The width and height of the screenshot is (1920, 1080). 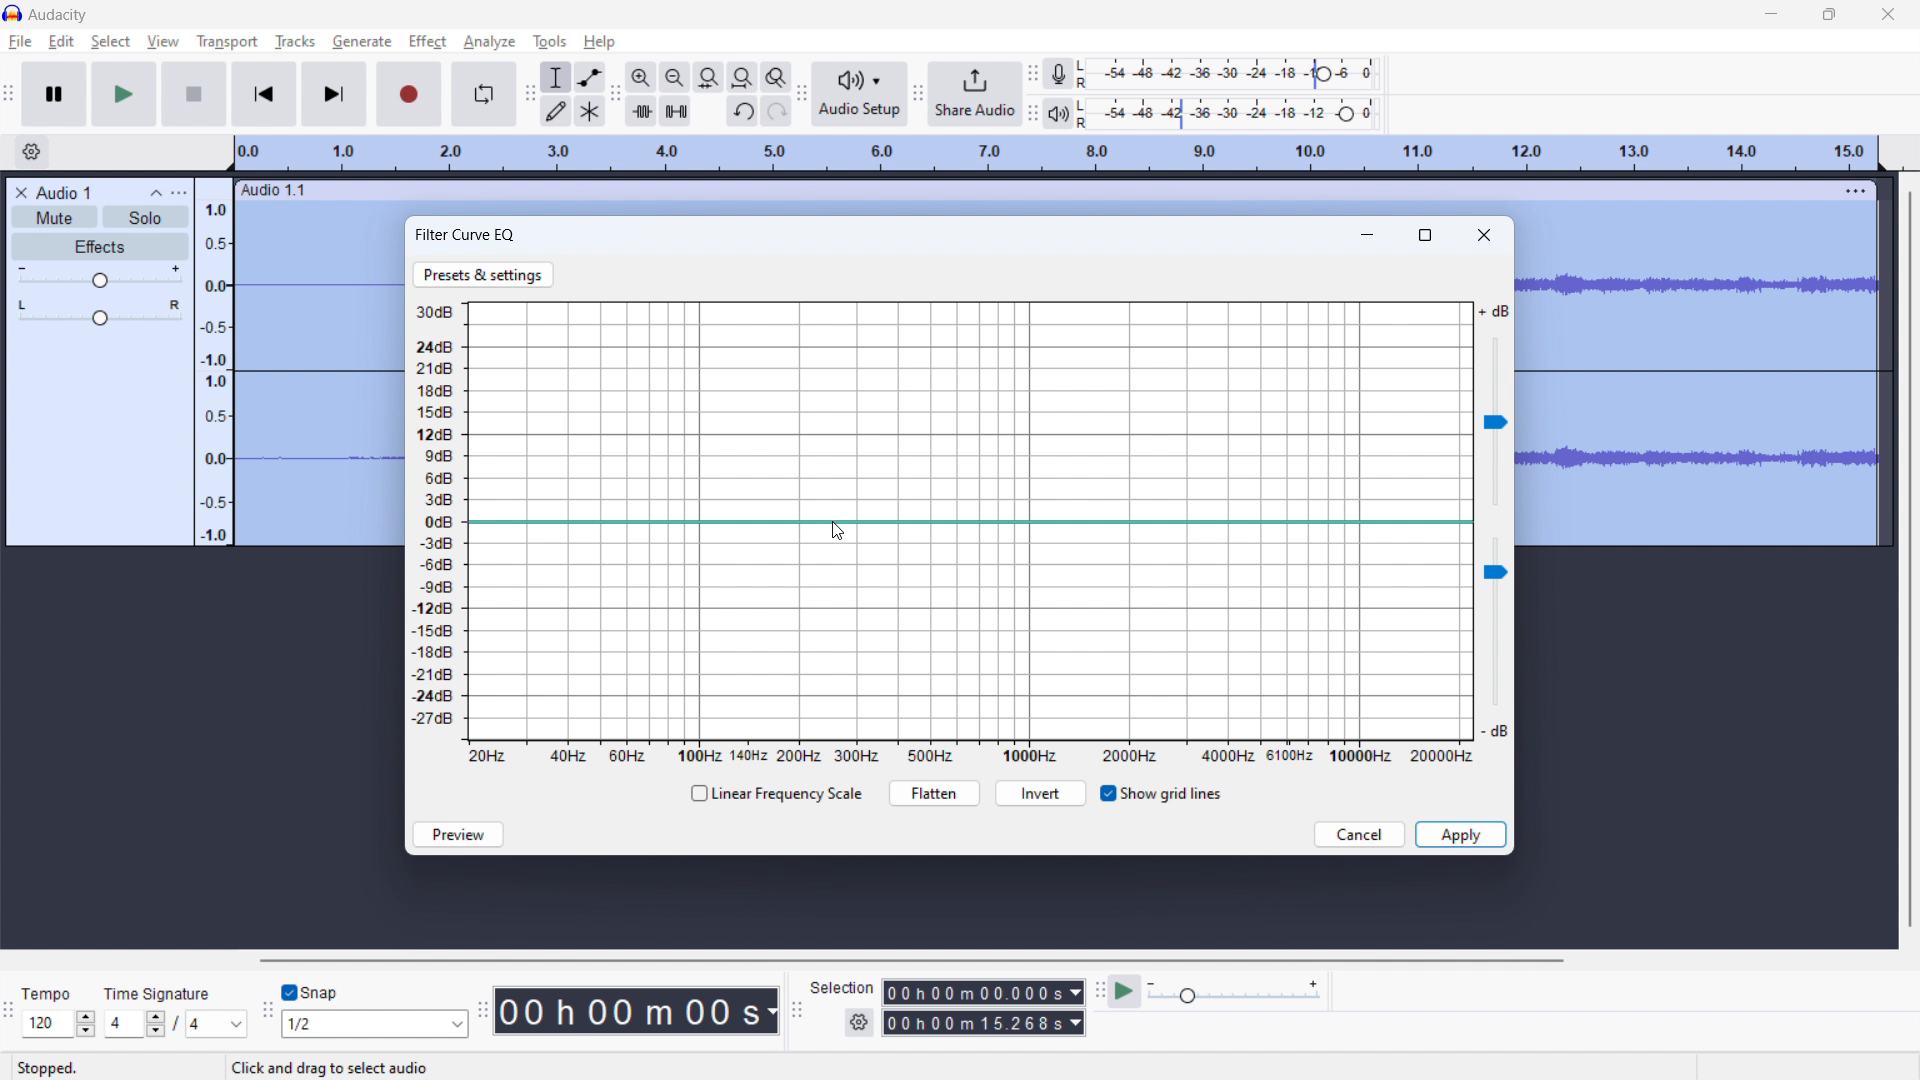 What do you see at coordinates (101, 247) in the screenshot?
I see `effects` at bounding box center [101, 247].